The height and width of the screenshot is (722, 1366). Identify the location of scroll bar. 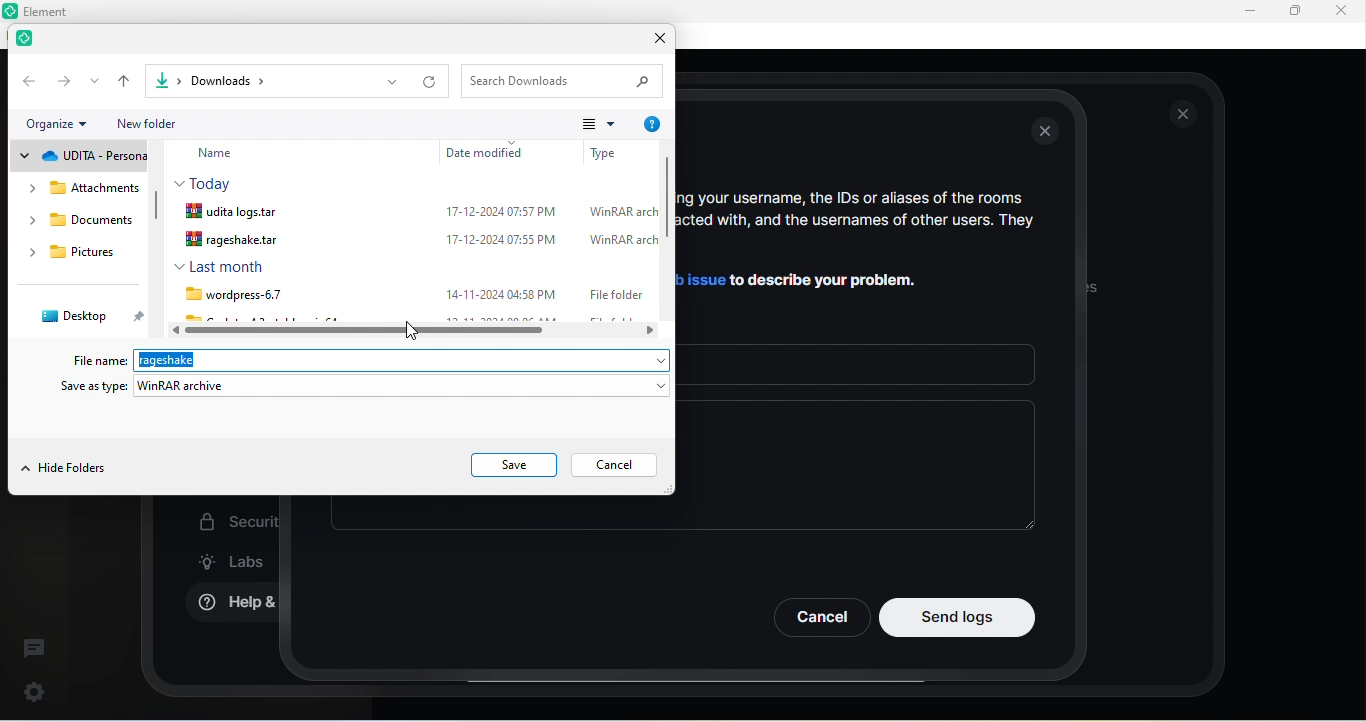
(157, 212).